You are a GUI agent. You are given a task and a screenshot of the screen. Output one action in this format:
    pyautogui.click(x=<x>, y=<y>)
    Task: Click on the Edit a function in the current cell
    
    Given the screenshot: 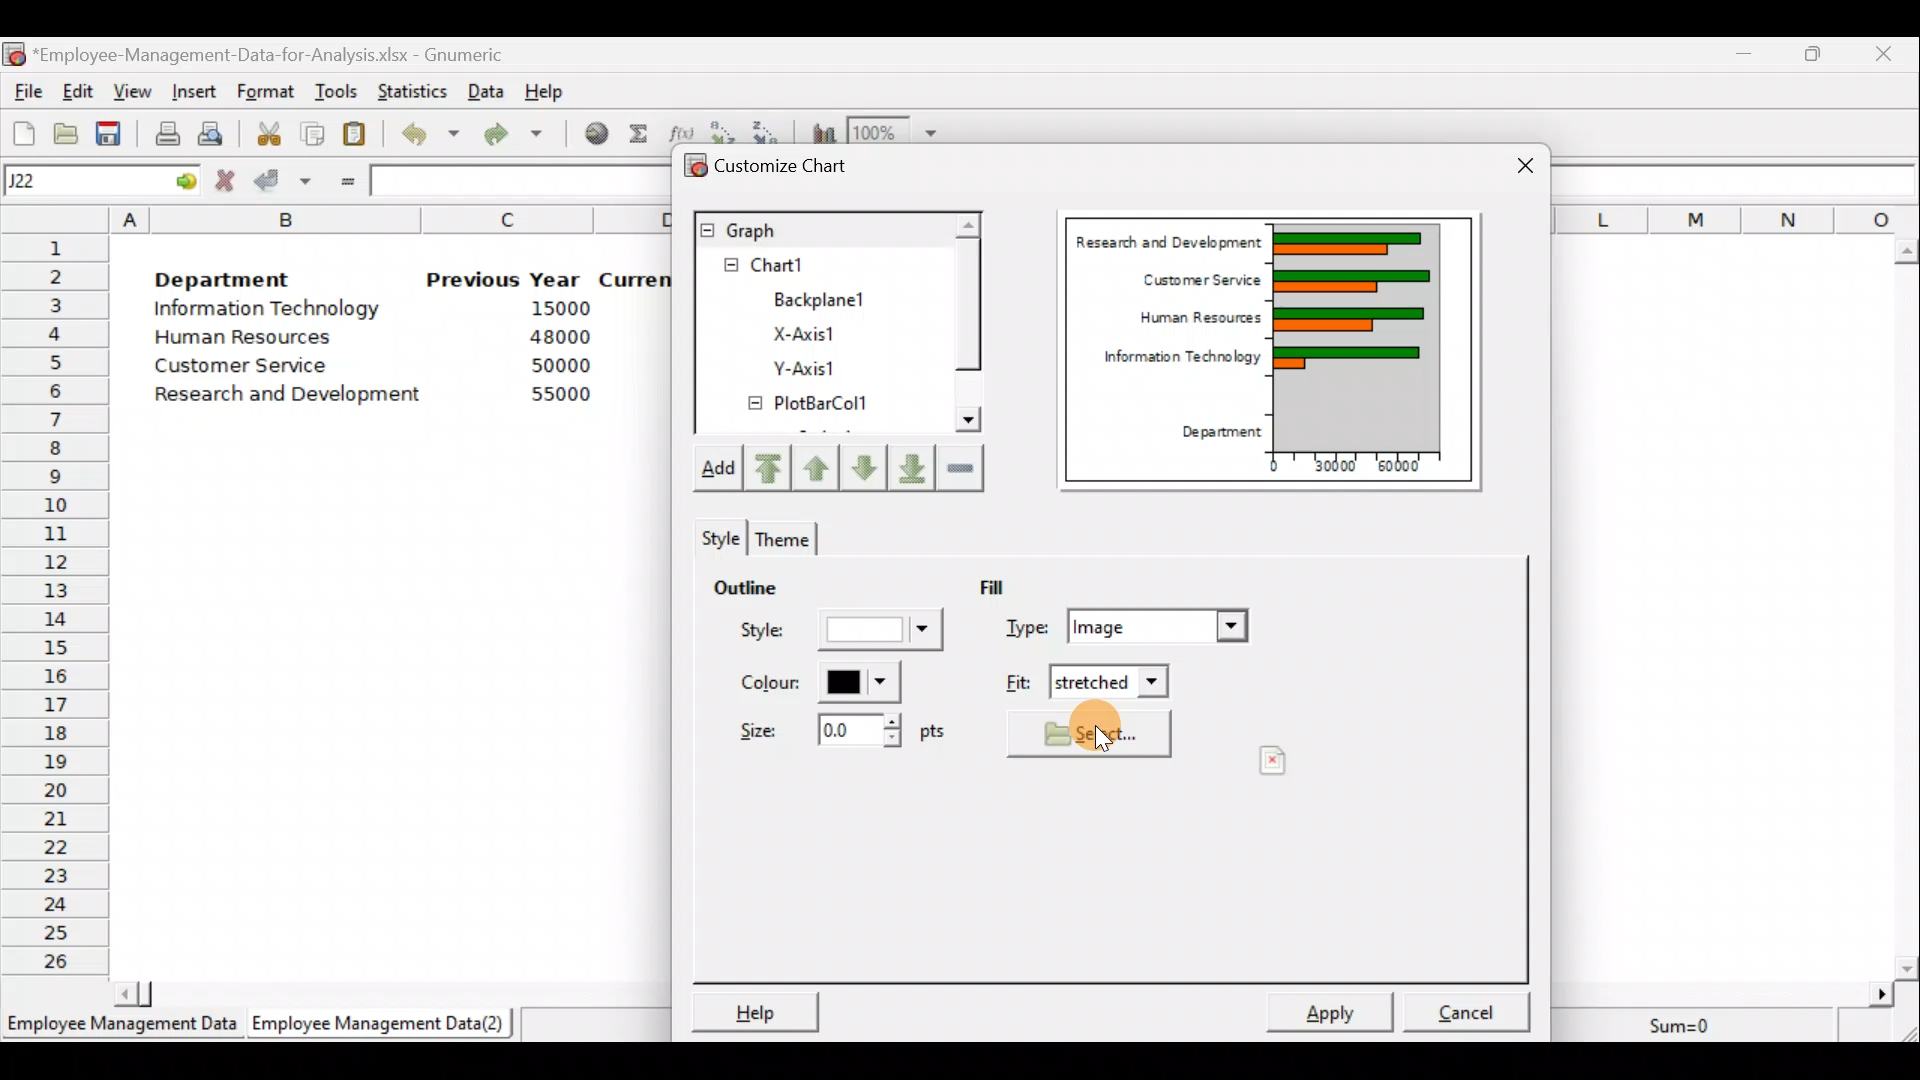 What is the action you would take?
    pyautogui.click(x=682, y=130)
    